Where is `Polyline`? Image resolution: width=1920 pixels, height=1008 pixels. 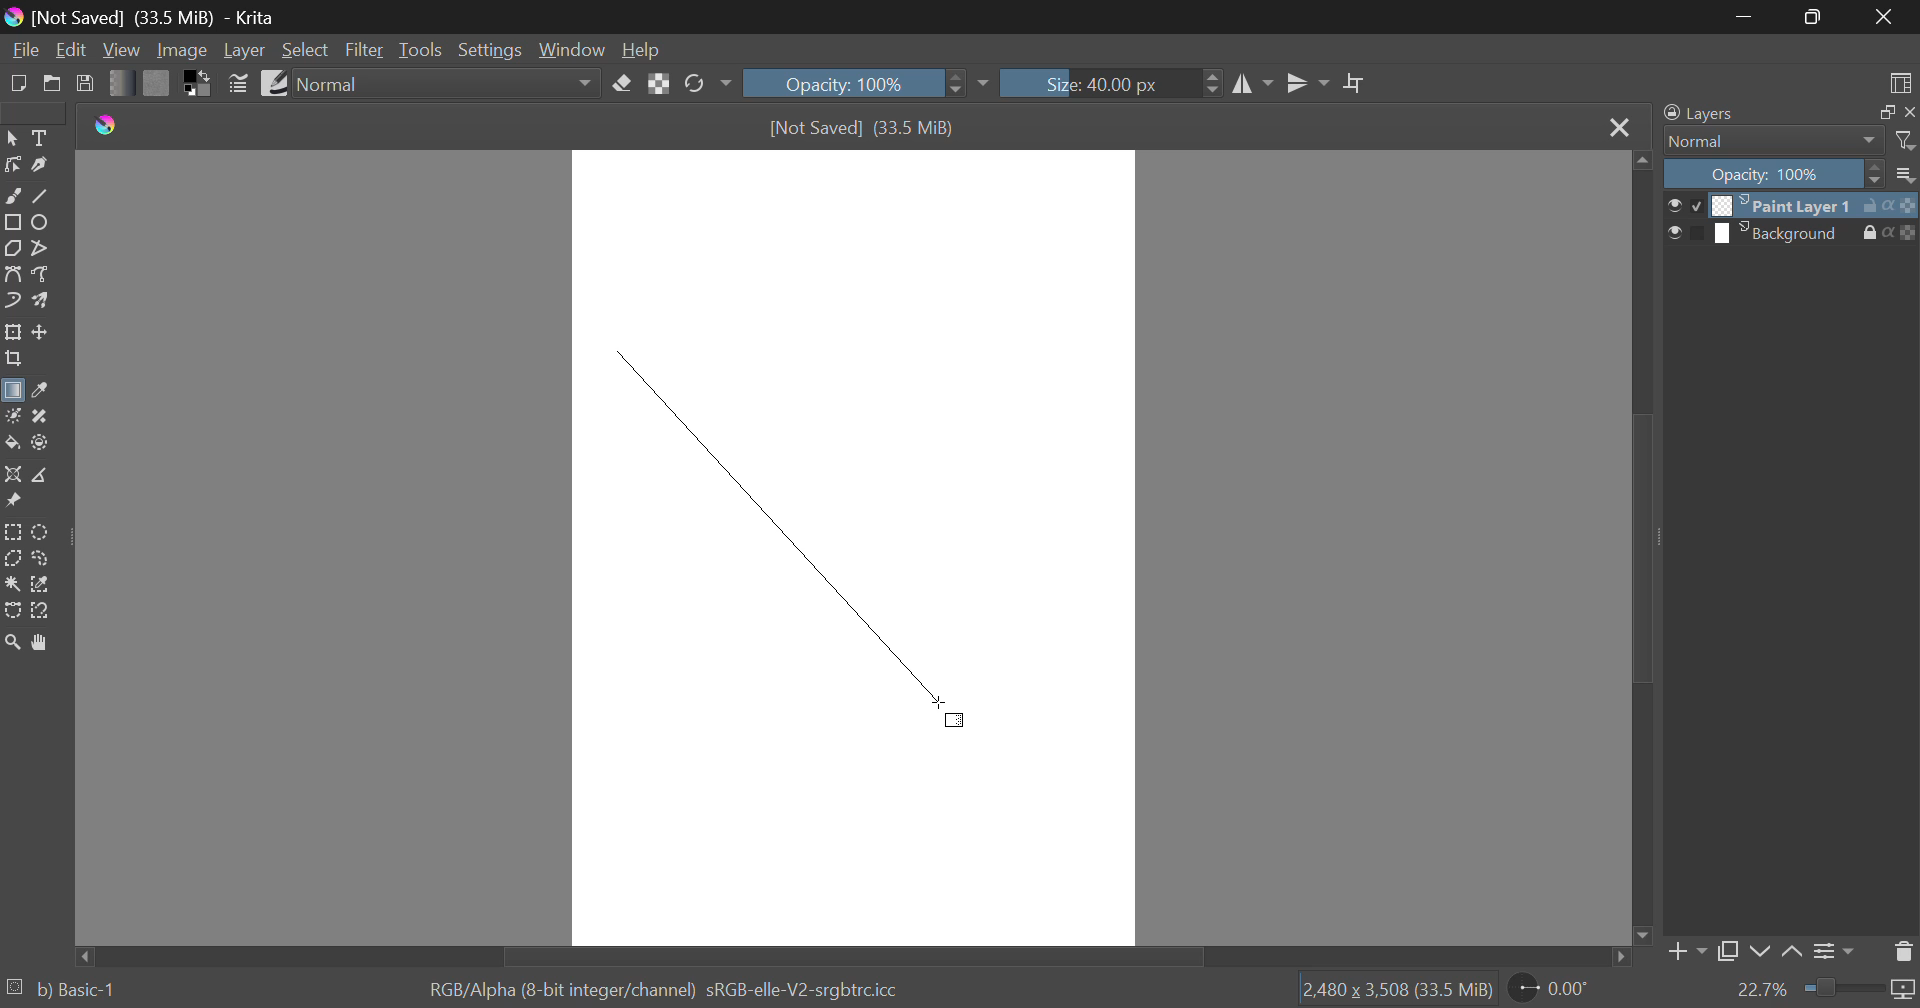
Polyline is located at coordinates (38, 246).